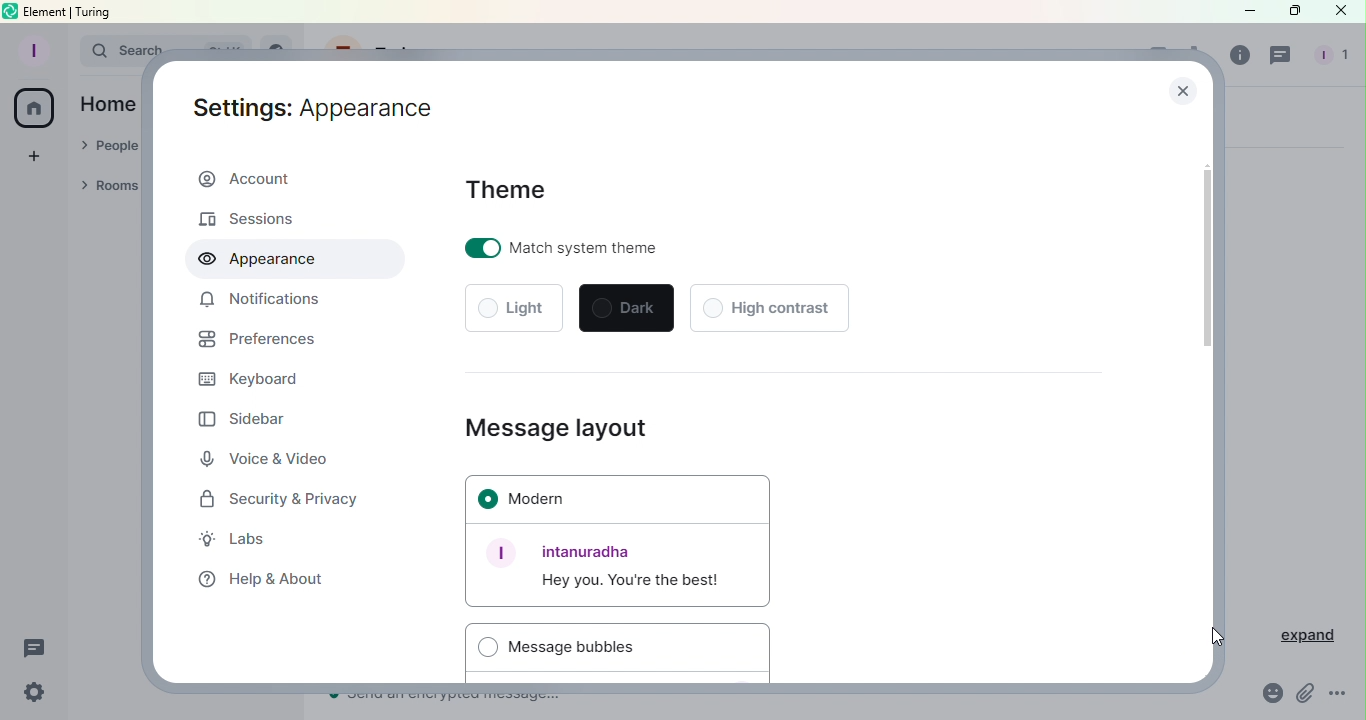 The width and height of the screenshot is (1366, 720). I want to click on Home, so click(35, 110).